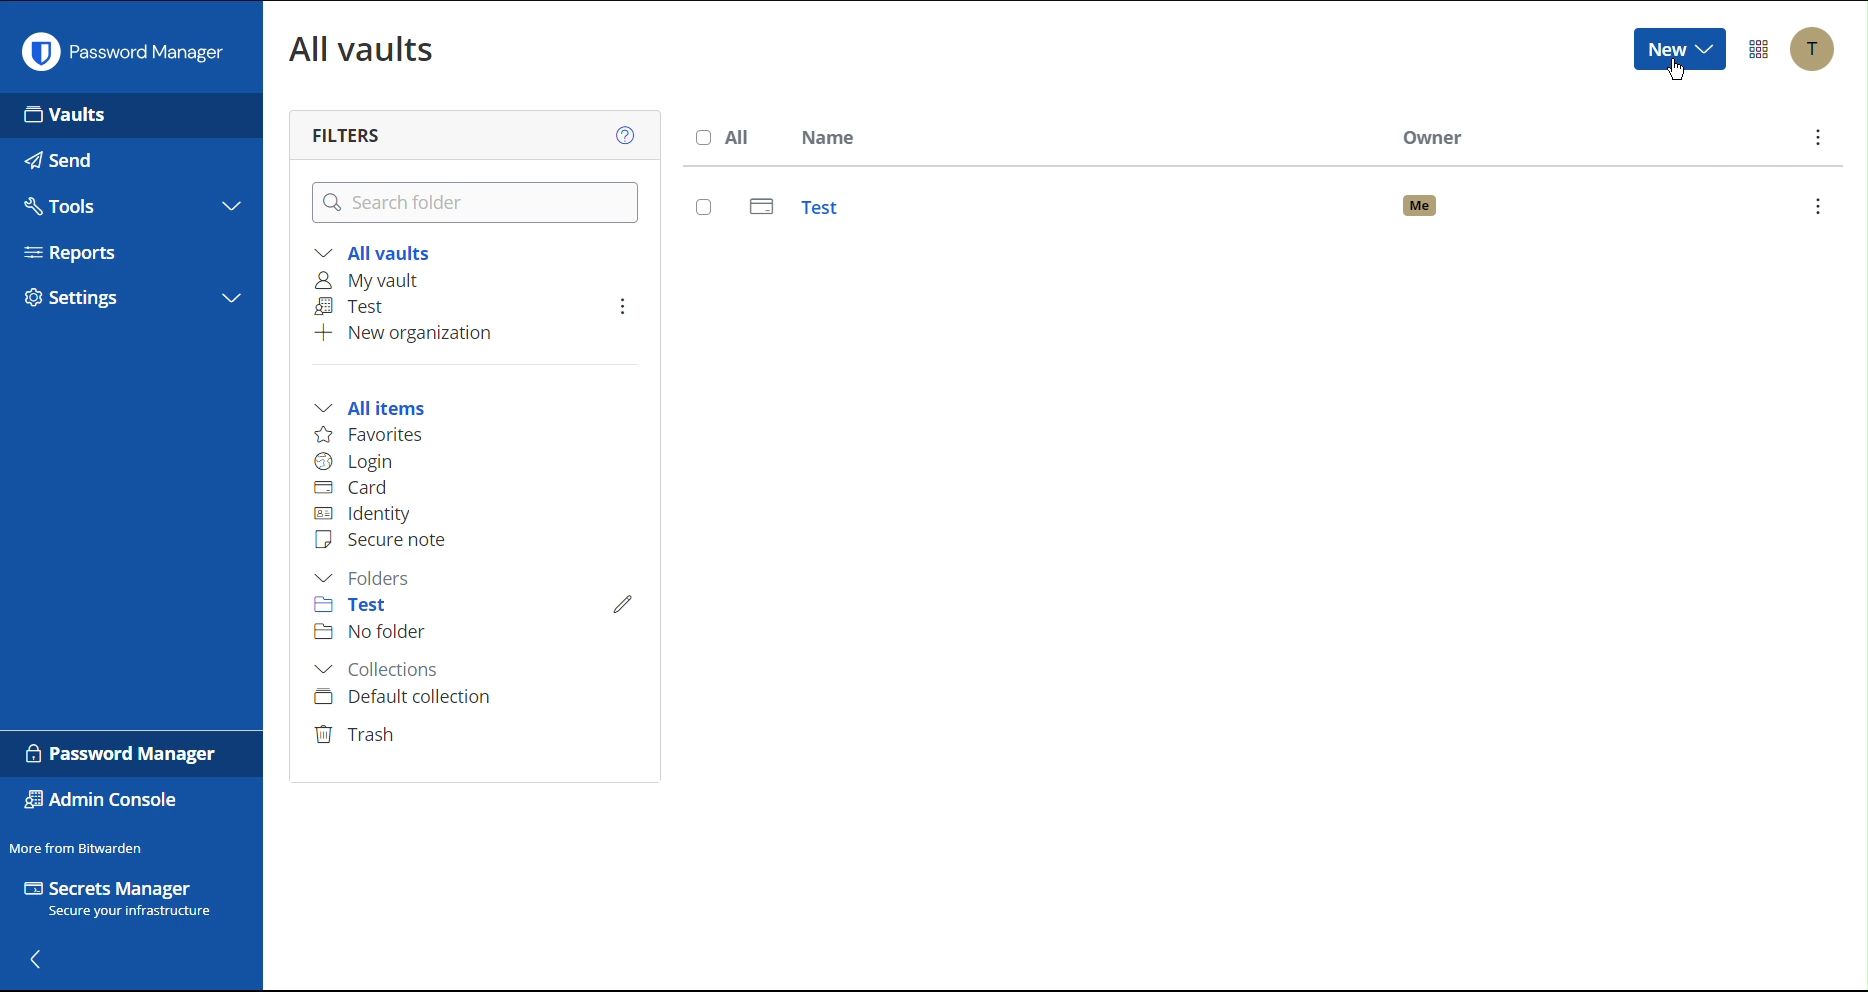 Image resolution: width=1868 pixels, height=992 pixels. What do you see at coordinates (371, 435) in the screenshot?
I see `Favorites` at bounding box center [371, 435].